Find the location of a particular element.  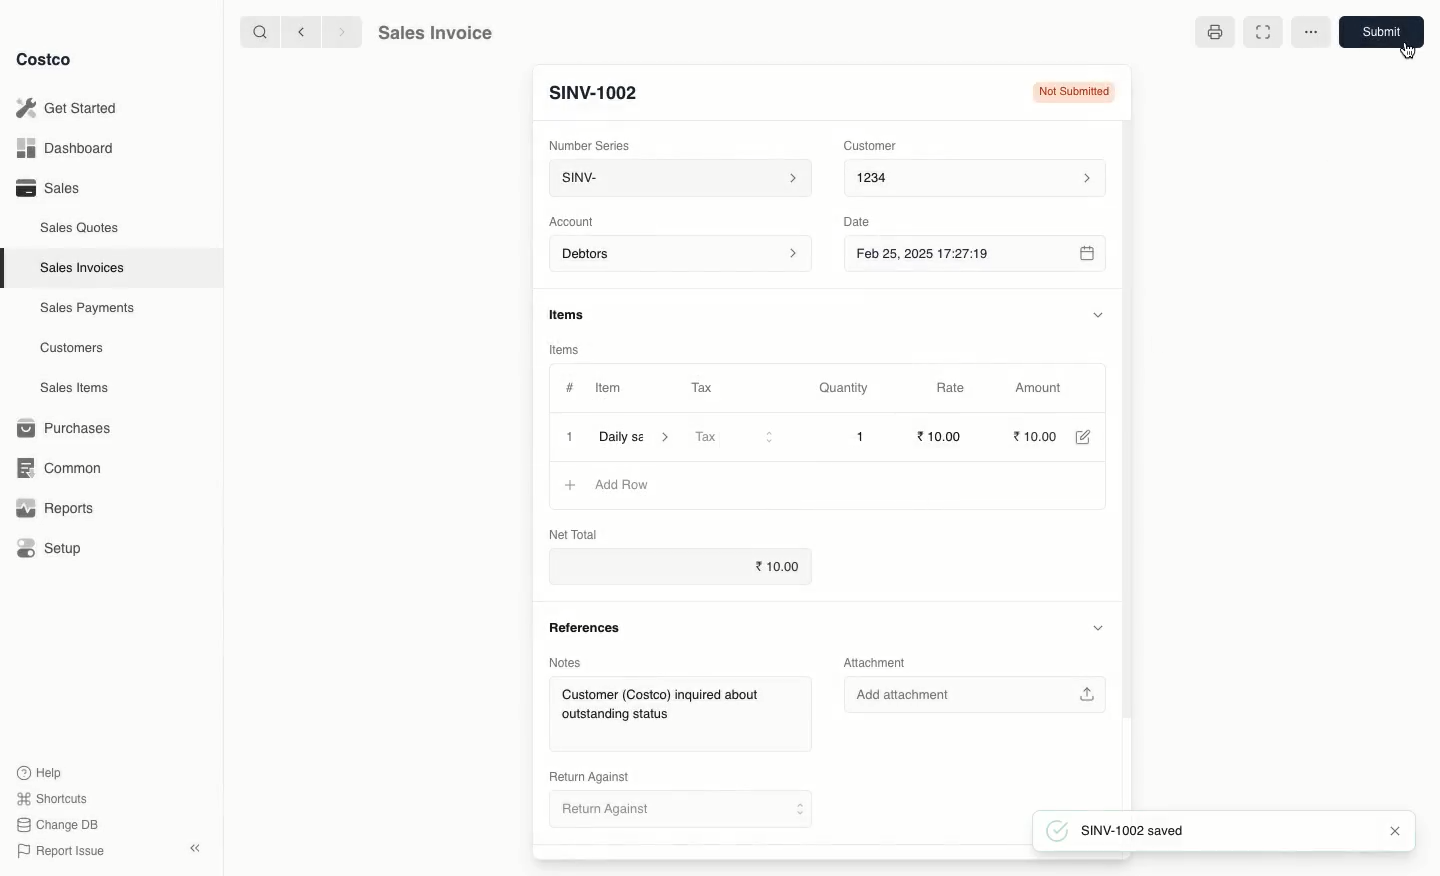

‘Add Row is located at coordinates (627, 485).